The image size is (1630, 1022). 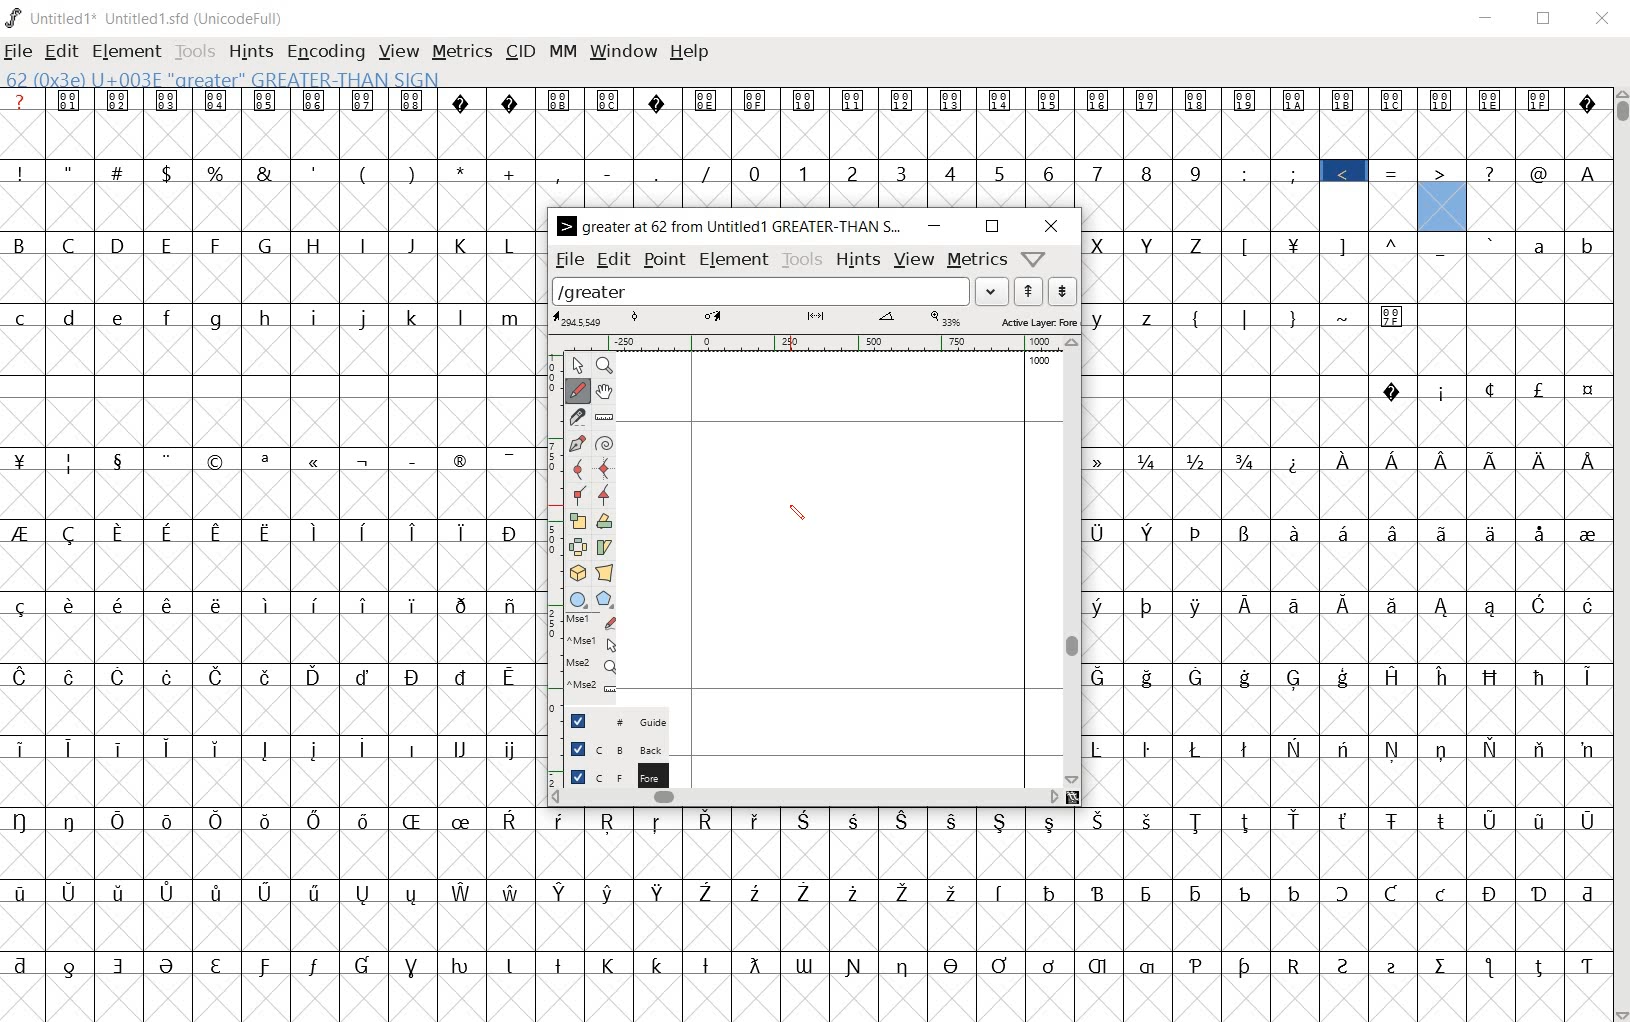 I want to click on minimize, so click(x=932, y=226).